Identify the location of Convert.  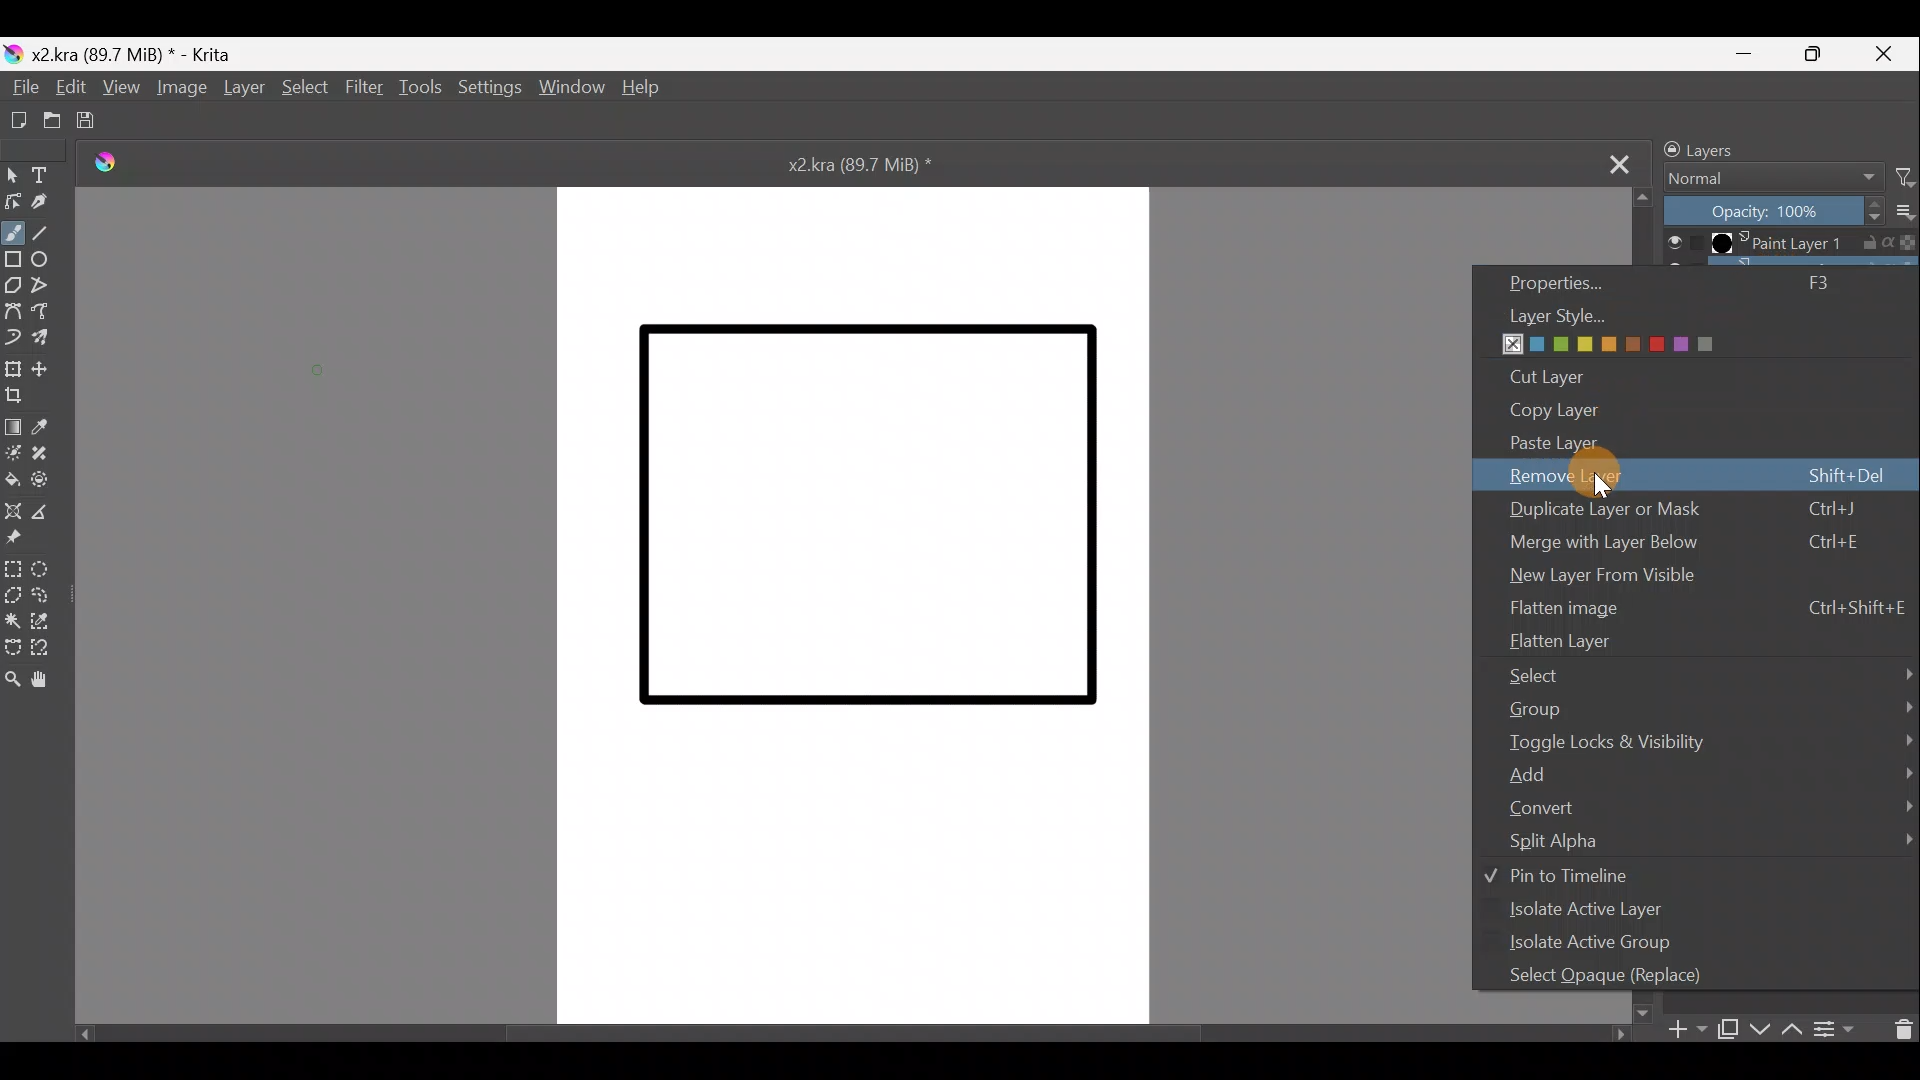
(1701, 806).